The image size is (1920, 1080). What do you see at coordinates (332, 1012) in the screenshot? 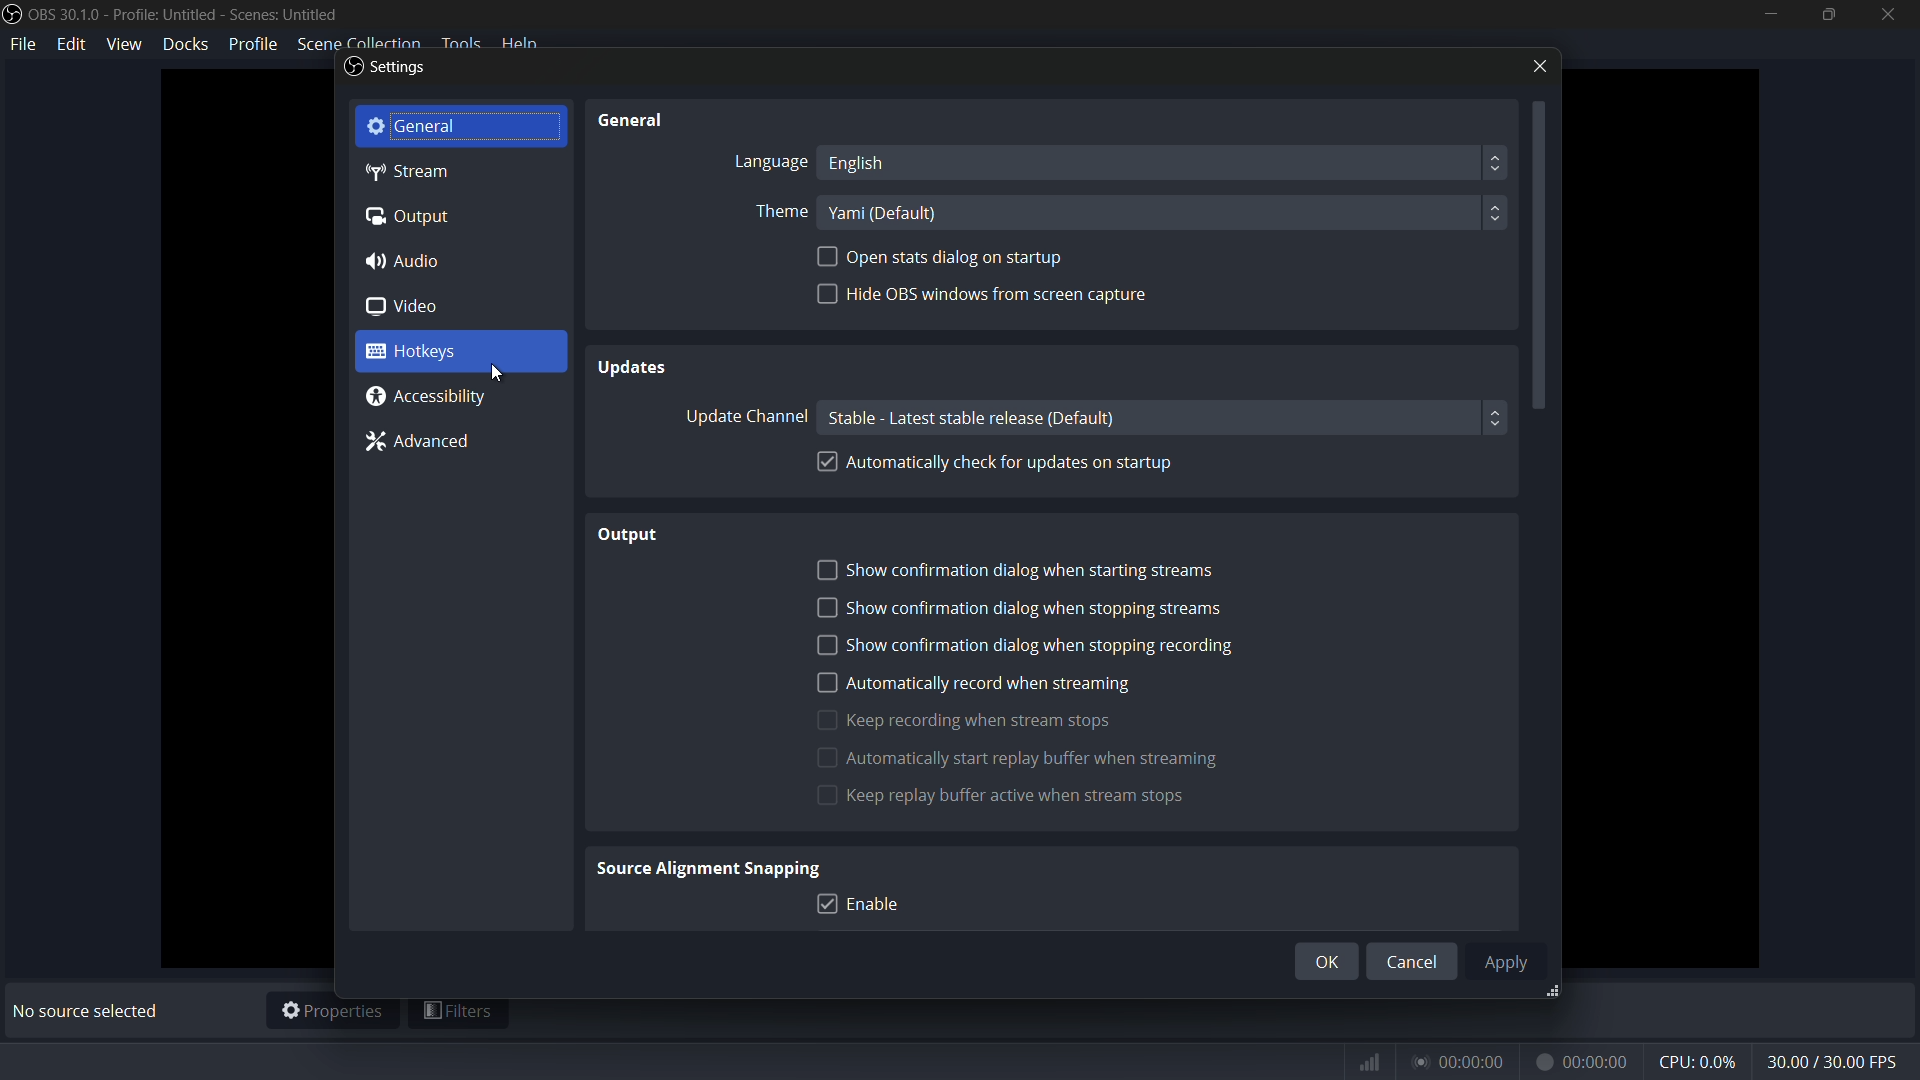
I see `properties` at bounding box center [332, 1012].